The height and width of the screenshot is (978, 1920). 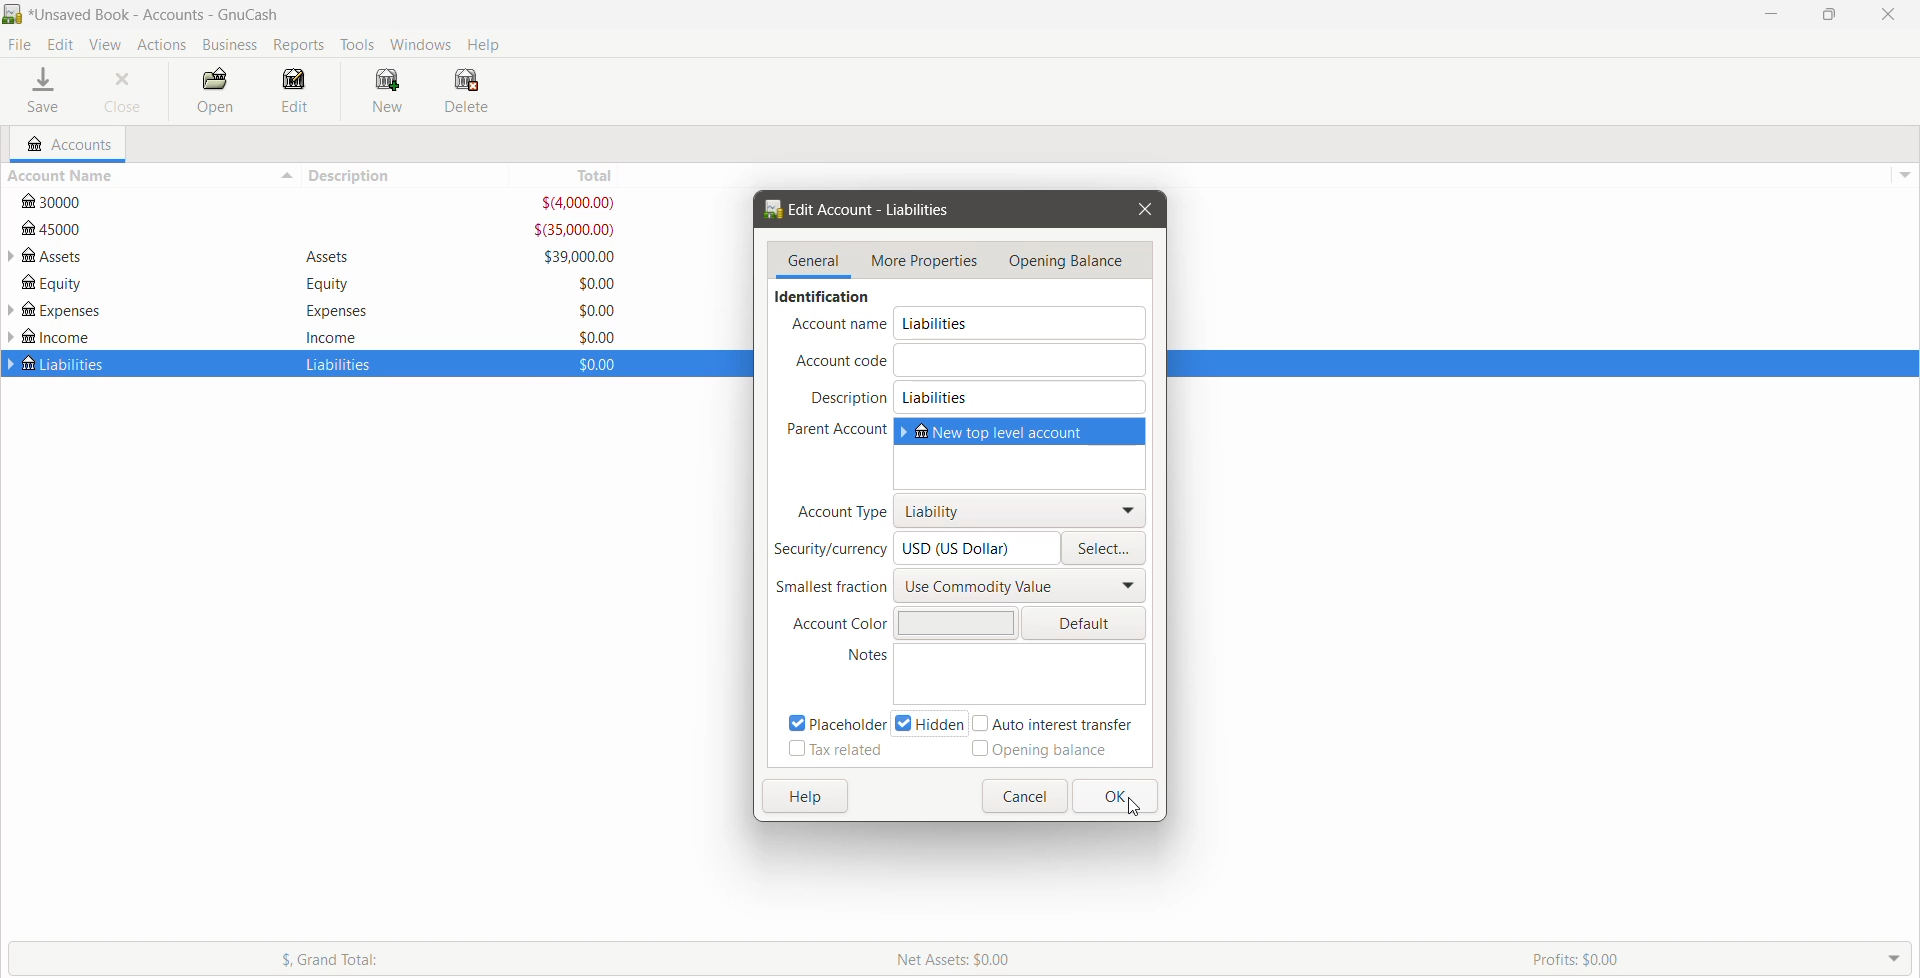 I want to click on Cancel, so click(x=1023, y=796).